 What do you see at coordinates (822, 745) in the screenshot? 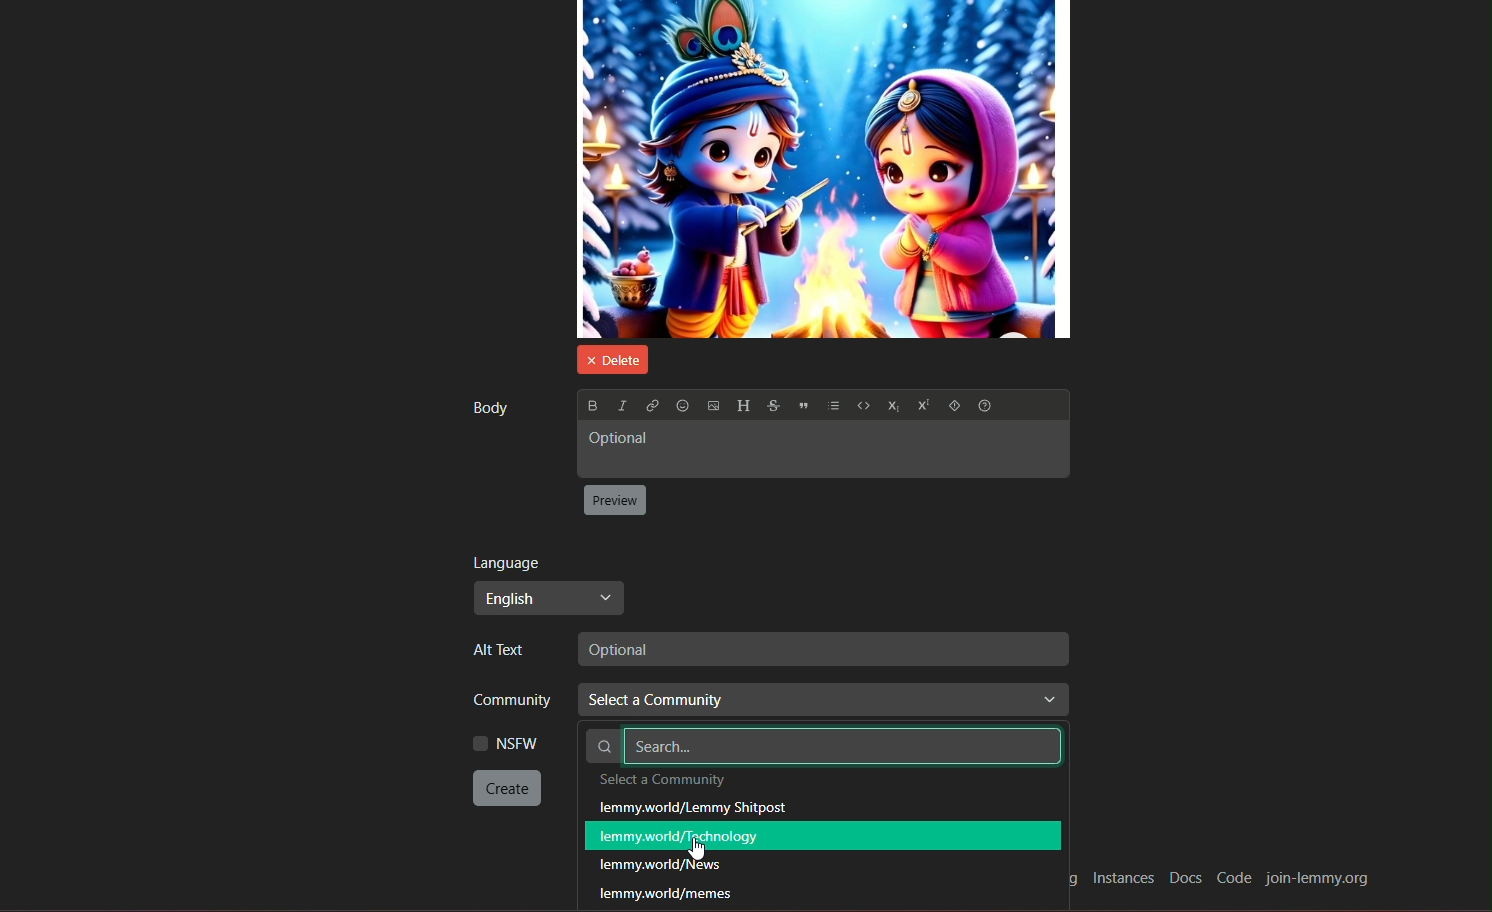
I see `Search` at bounding box center [822, 745].